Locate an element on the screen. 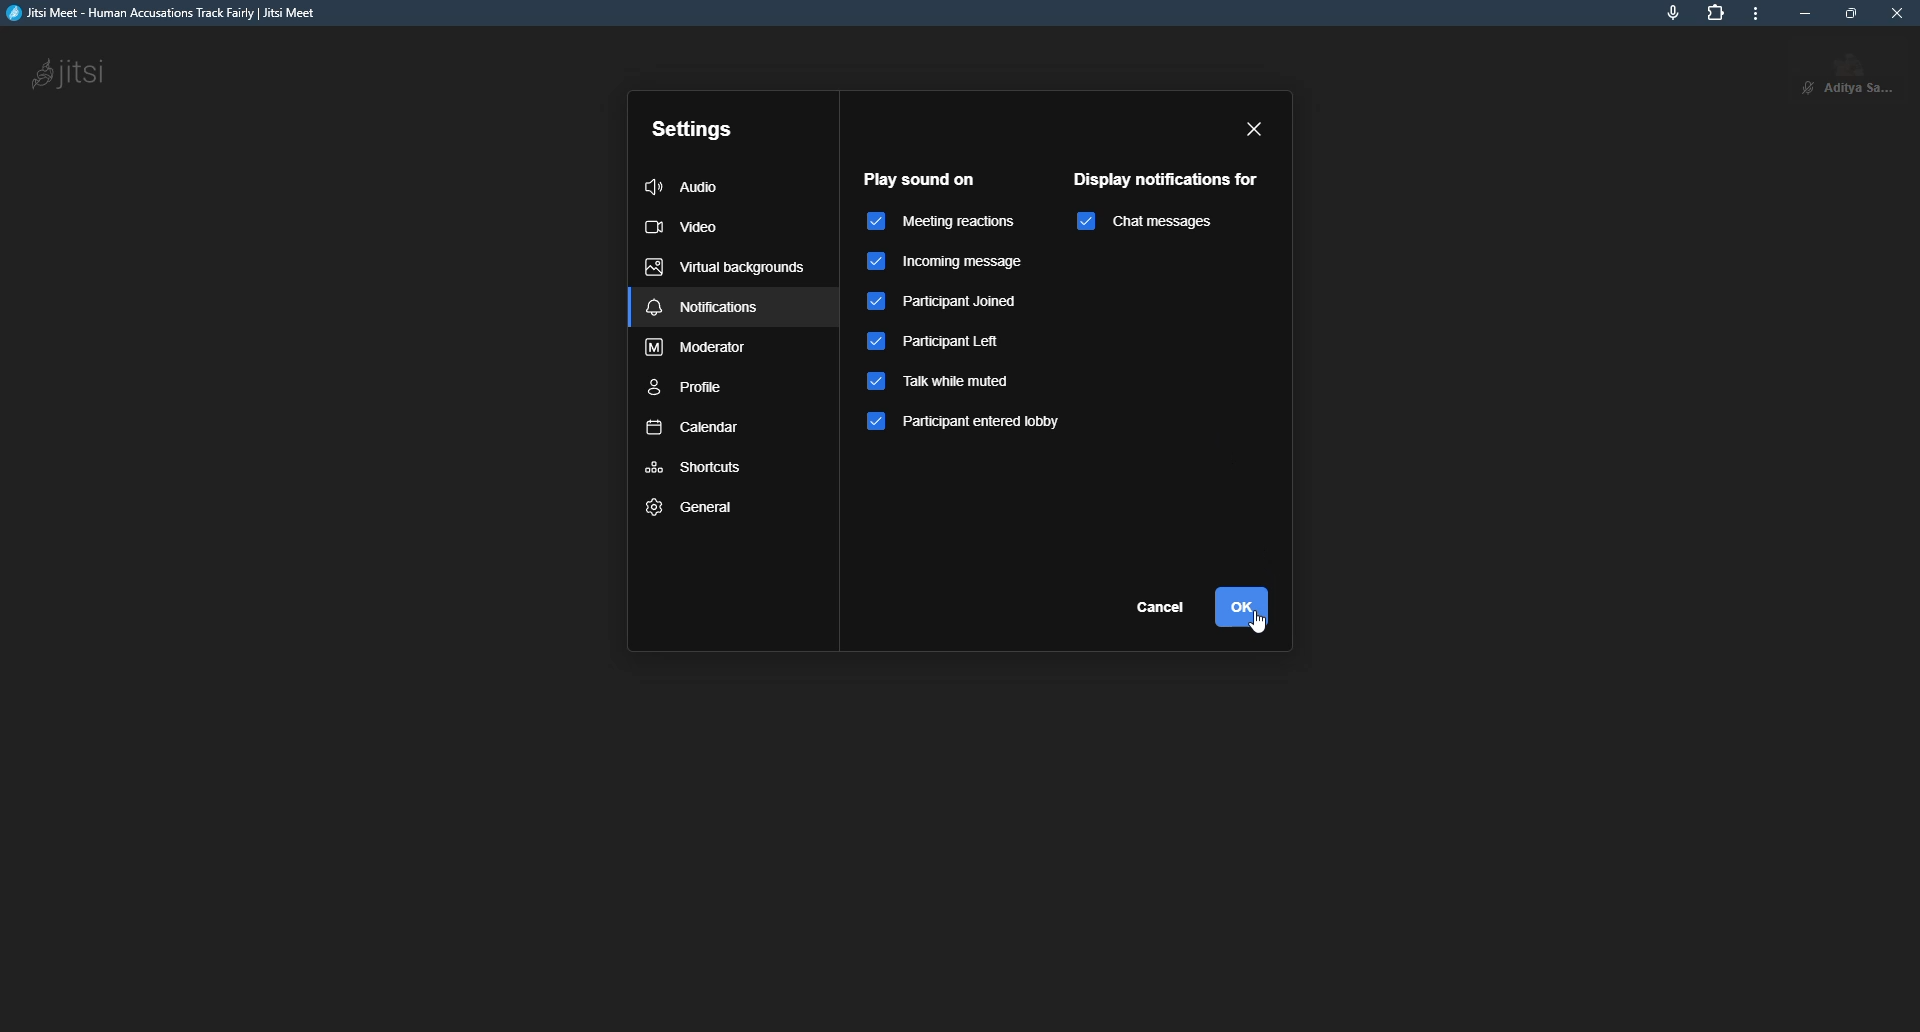  meeting reactions is located at coordinates (940, 220).